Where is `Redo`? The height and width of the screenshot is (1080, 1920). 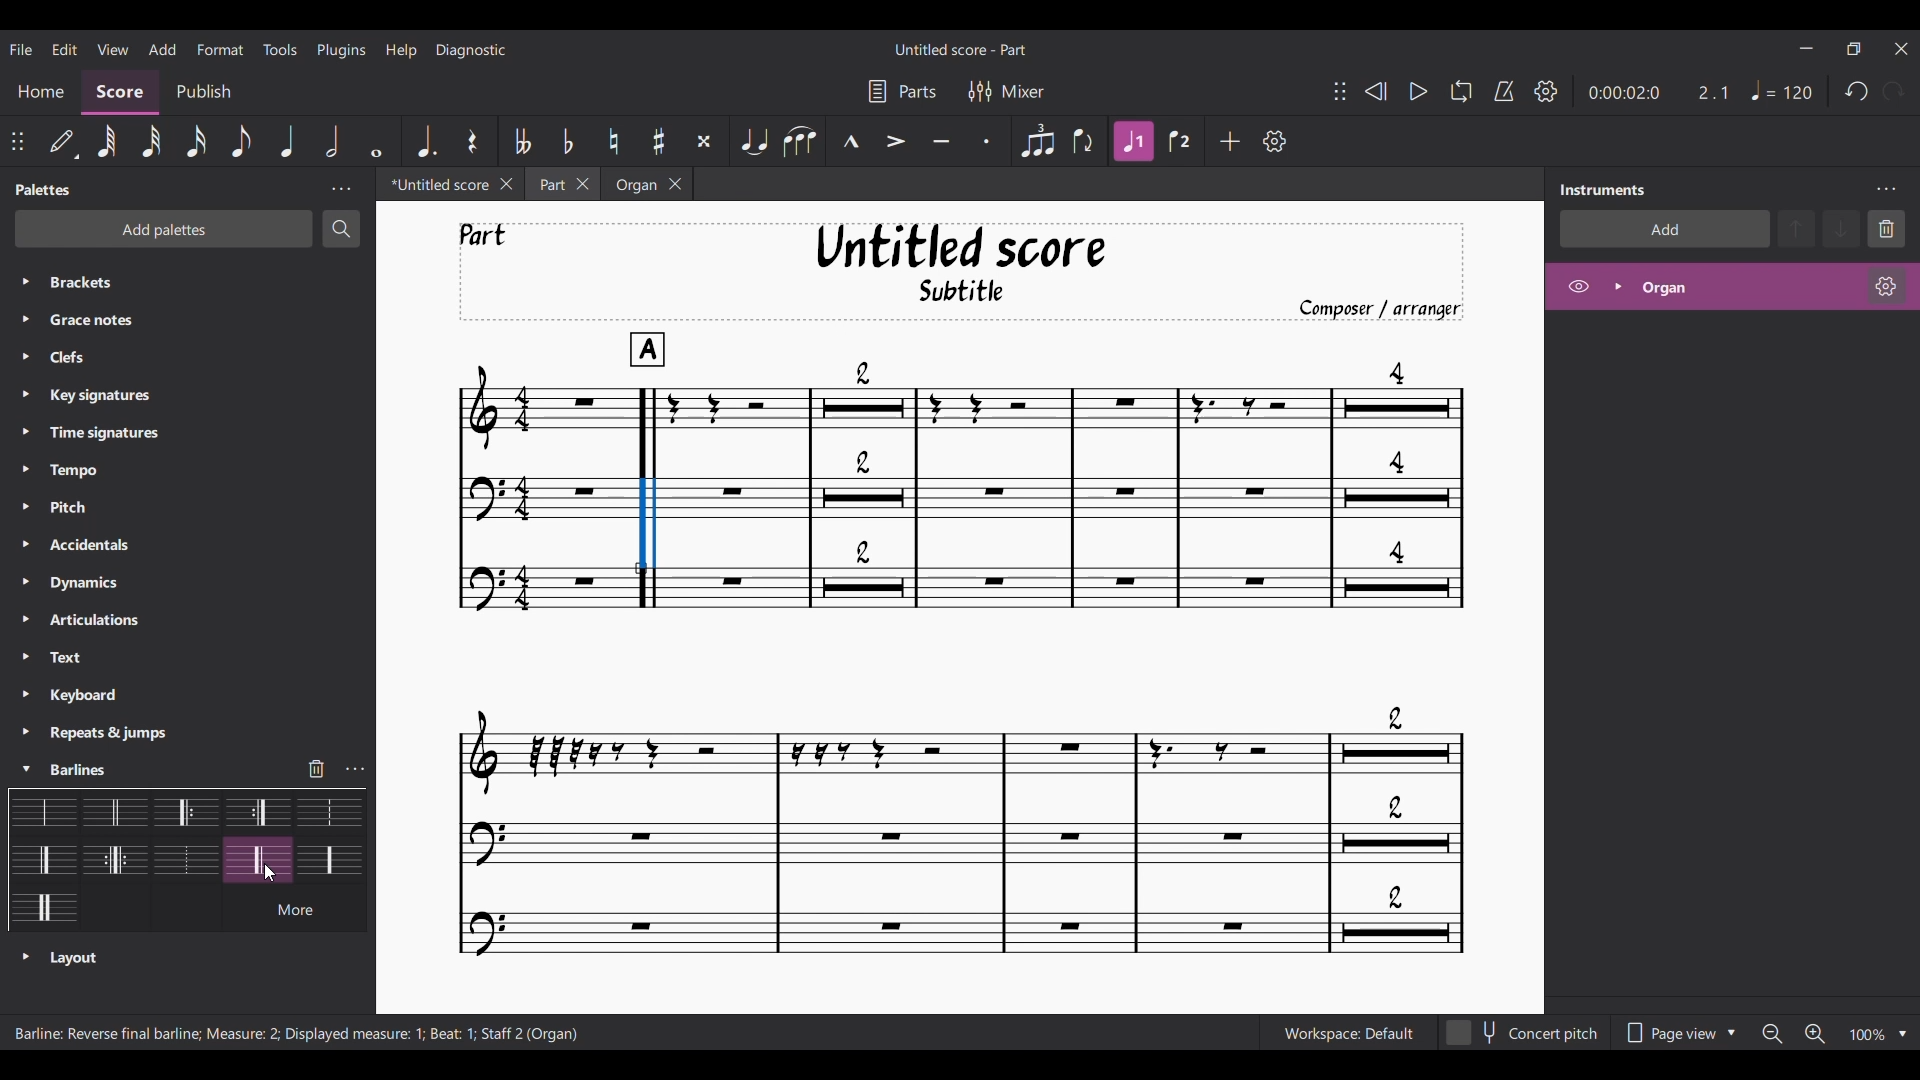 Redo is located at coordinates (1894, 91).